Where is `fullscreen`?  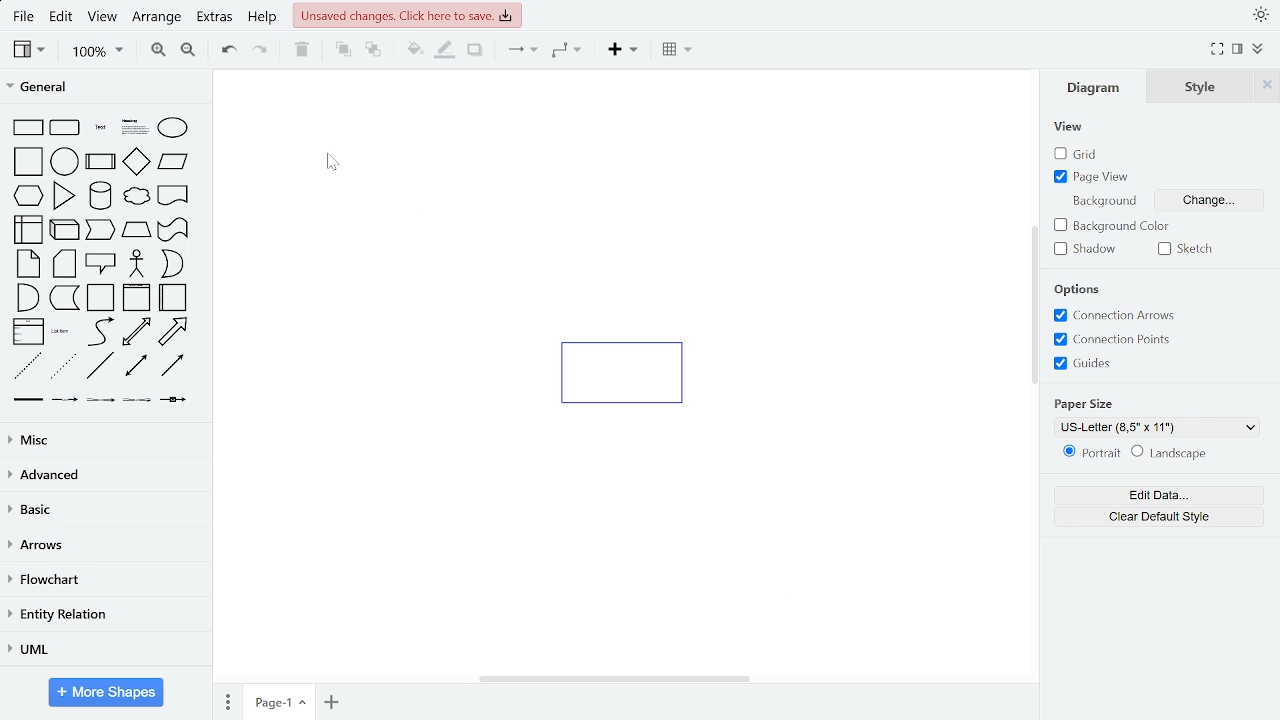 fullscreen is located at coordinates (1216, 50).